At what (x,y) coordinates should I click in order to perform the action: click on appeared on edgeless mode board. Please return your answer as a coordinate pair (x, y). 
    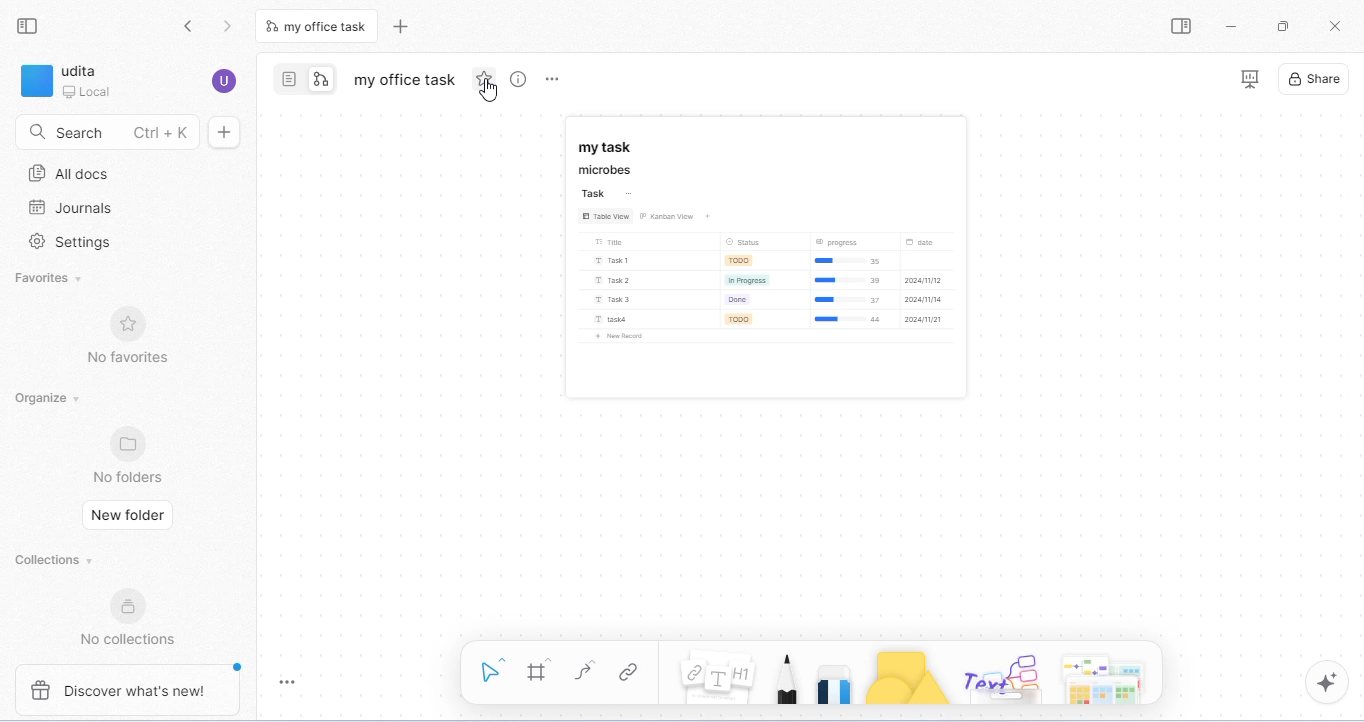
    Looking at the image, I should click on (766, 258).